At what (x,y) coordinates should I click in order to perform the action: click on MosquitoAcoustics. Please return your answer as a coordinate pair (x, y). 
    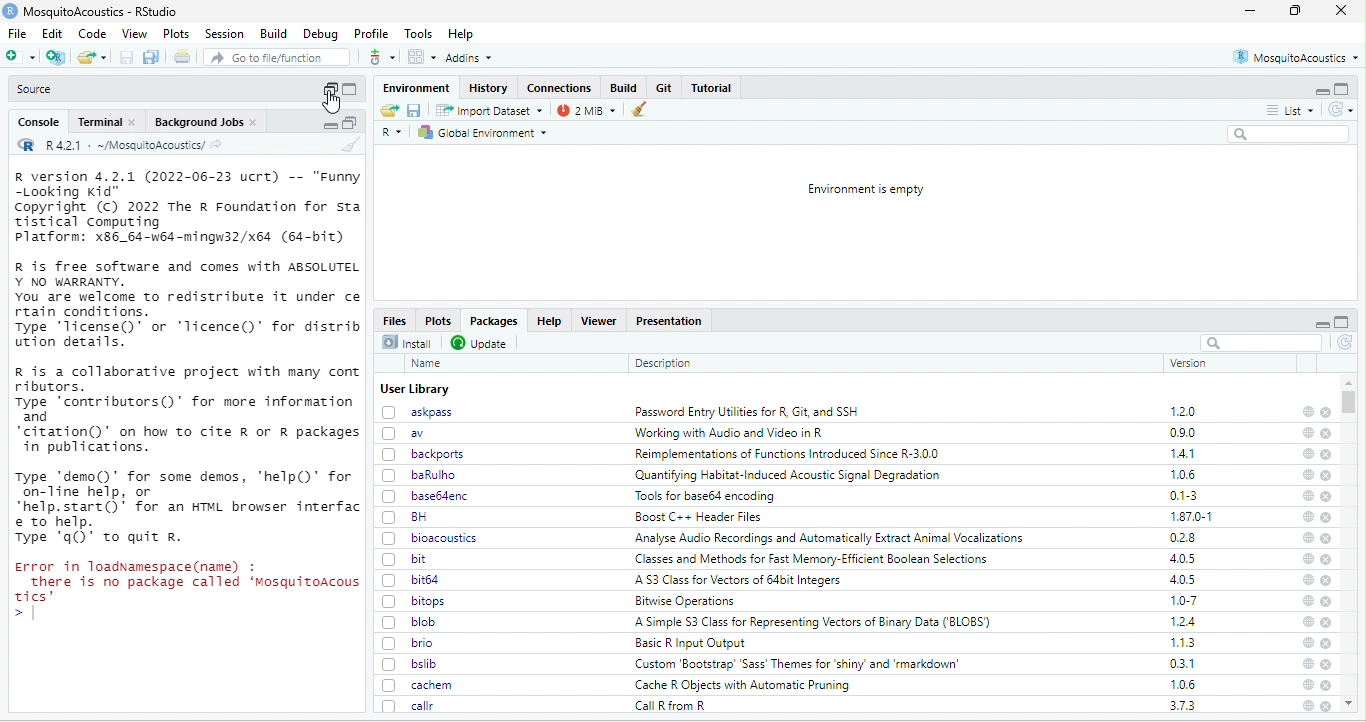
    Looking at the image, I should click on (1296, 57).